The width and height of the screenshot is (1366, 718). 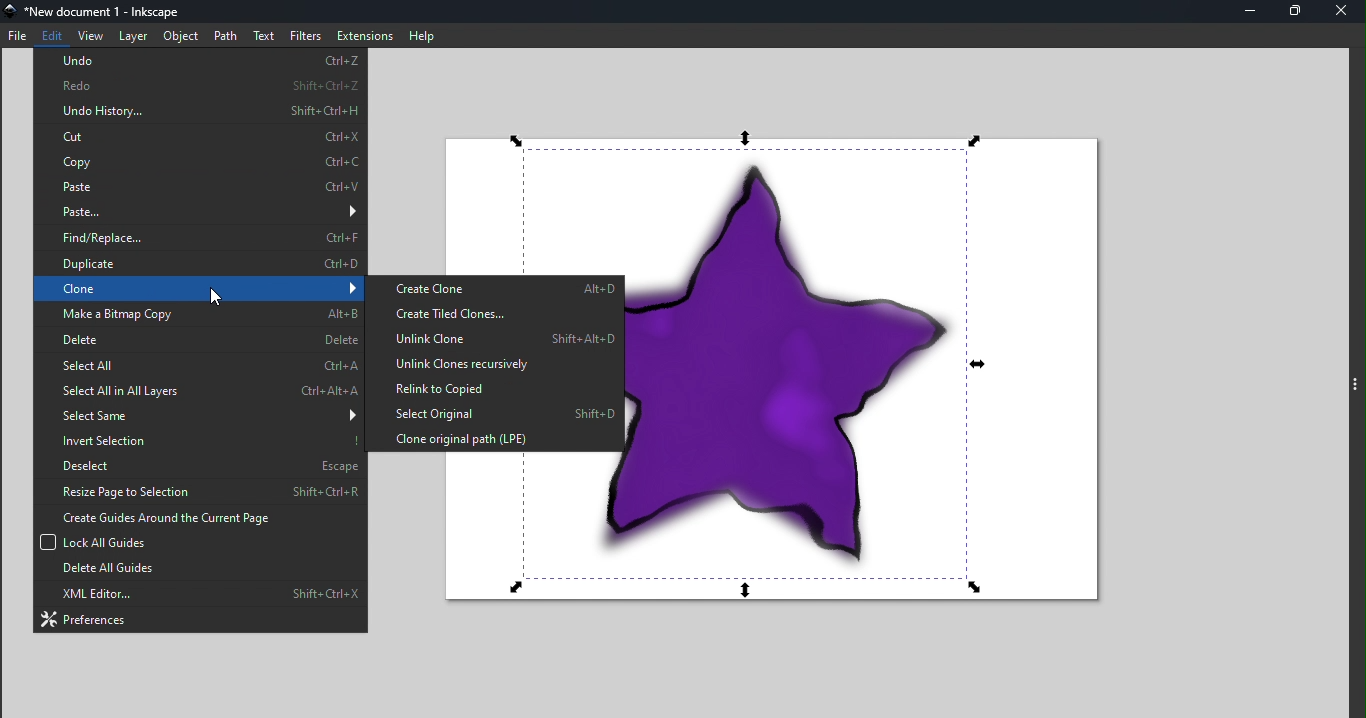 I want to click on select all, so click(x=198, y=365).